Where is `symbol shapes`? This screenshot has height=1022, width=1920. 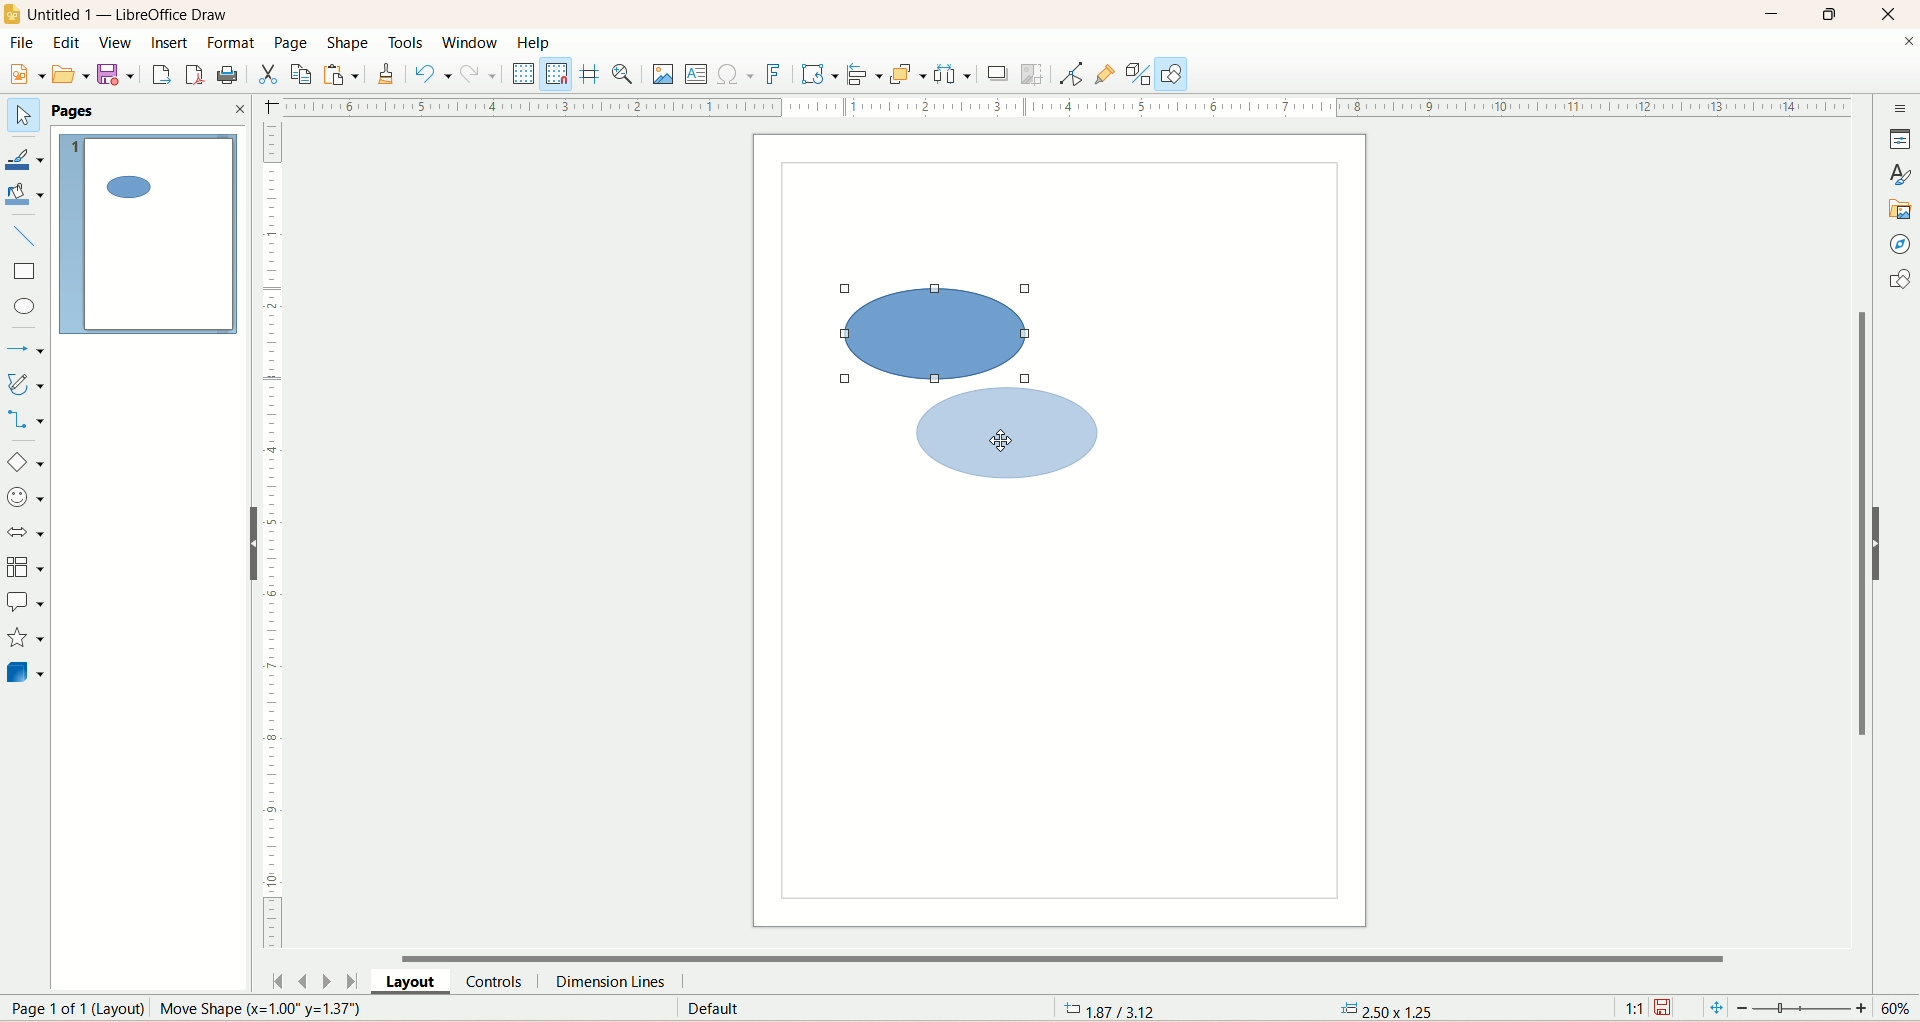 symbol shapes is located at coordinates (24, 499).